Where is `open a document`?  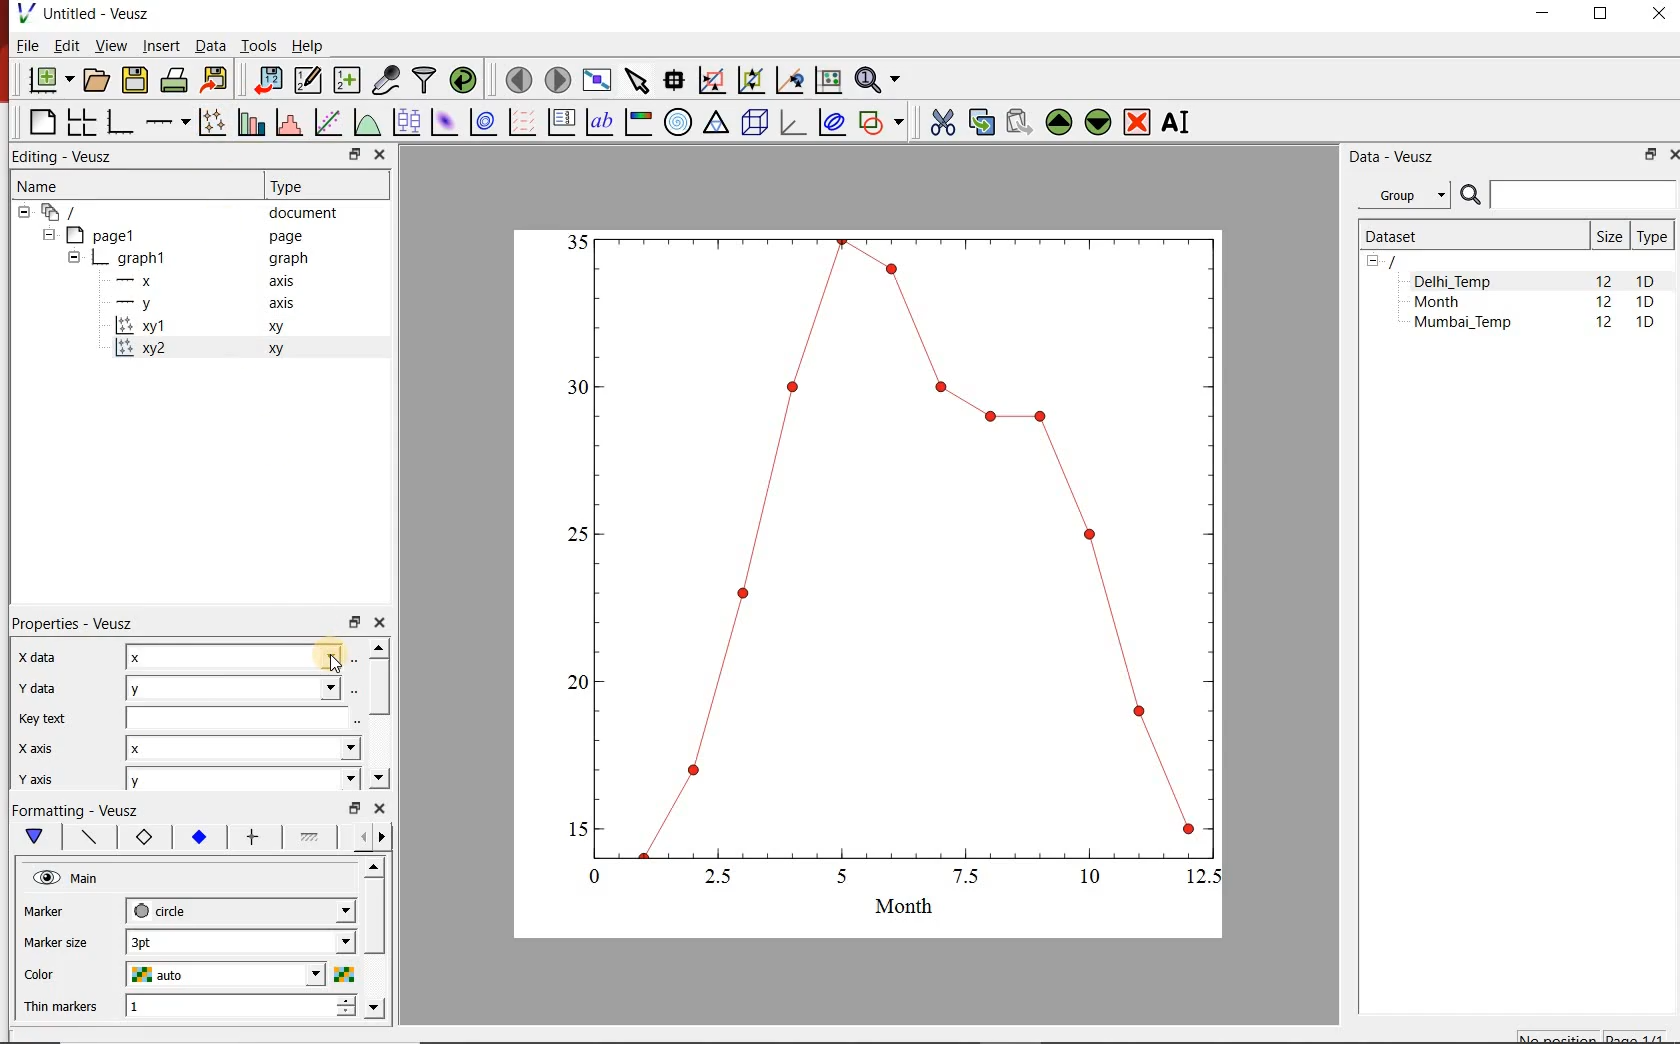
open a document is located at coordinates (95, 81).